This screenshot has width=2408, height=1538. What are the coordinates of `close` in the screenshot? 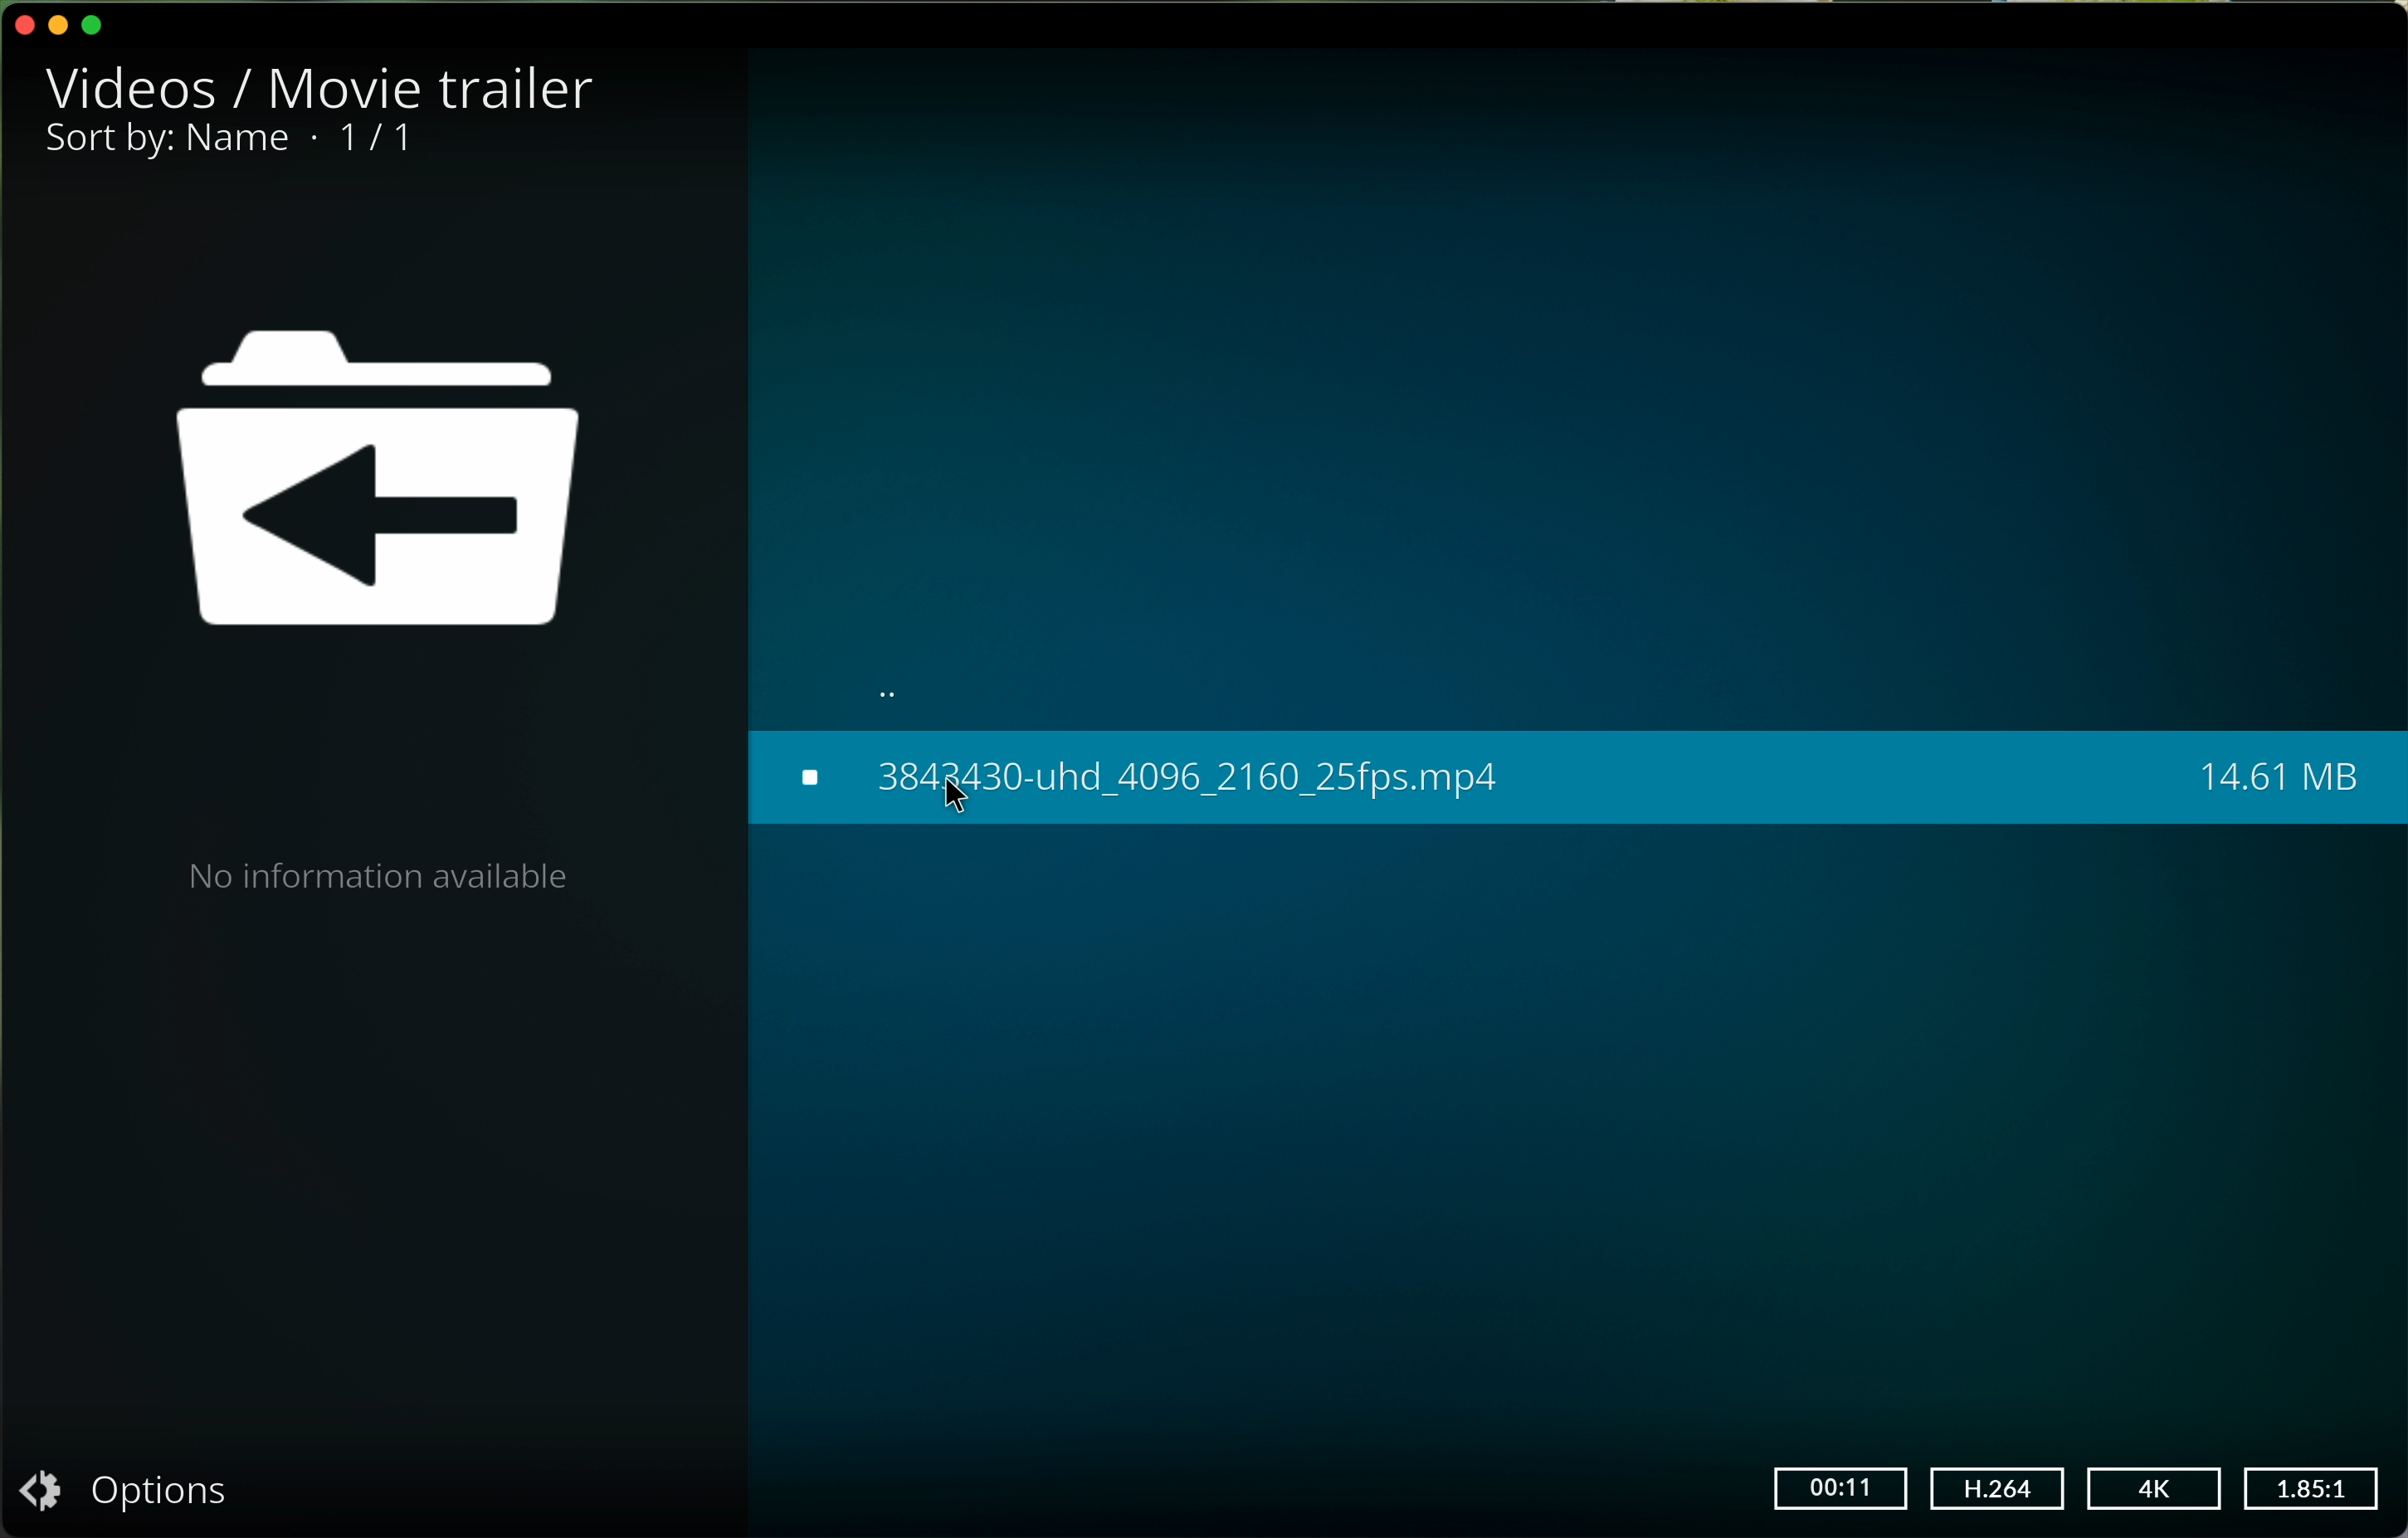 It's located at (23, 20).